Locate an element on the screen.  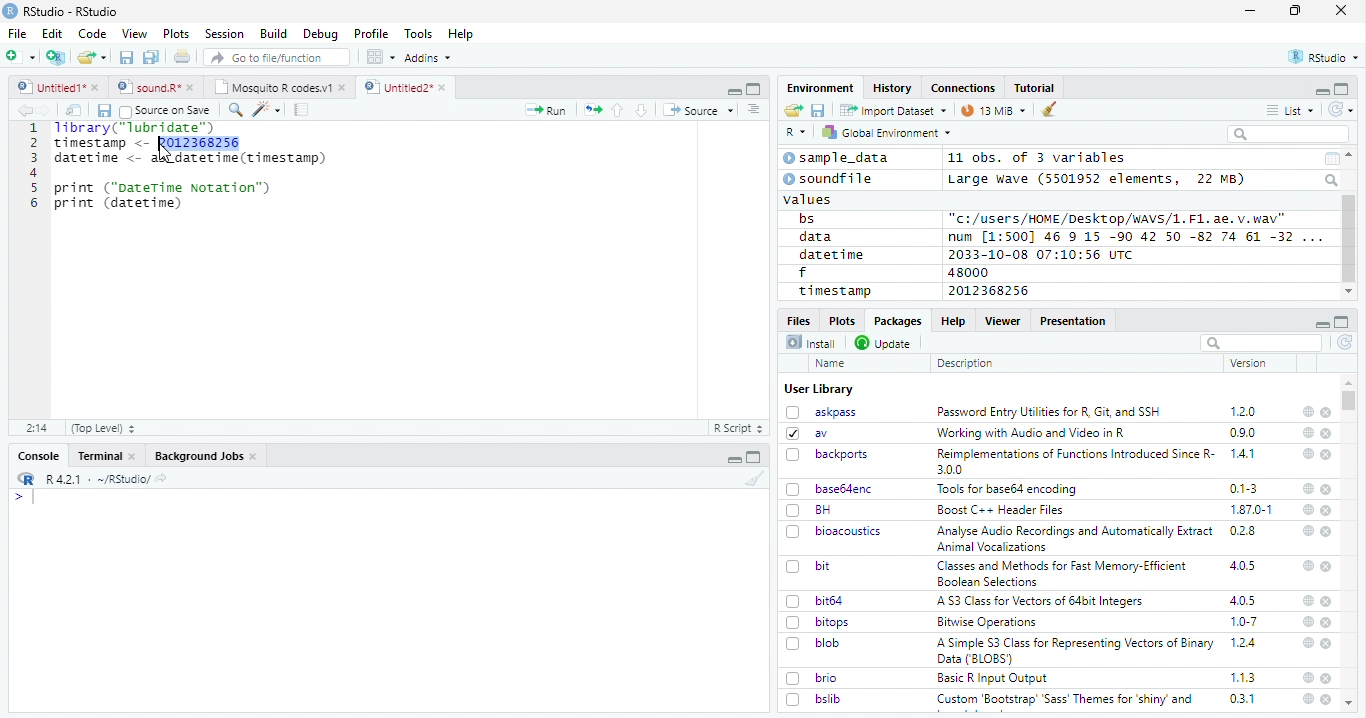
close is located at coordinates (1327, 623).